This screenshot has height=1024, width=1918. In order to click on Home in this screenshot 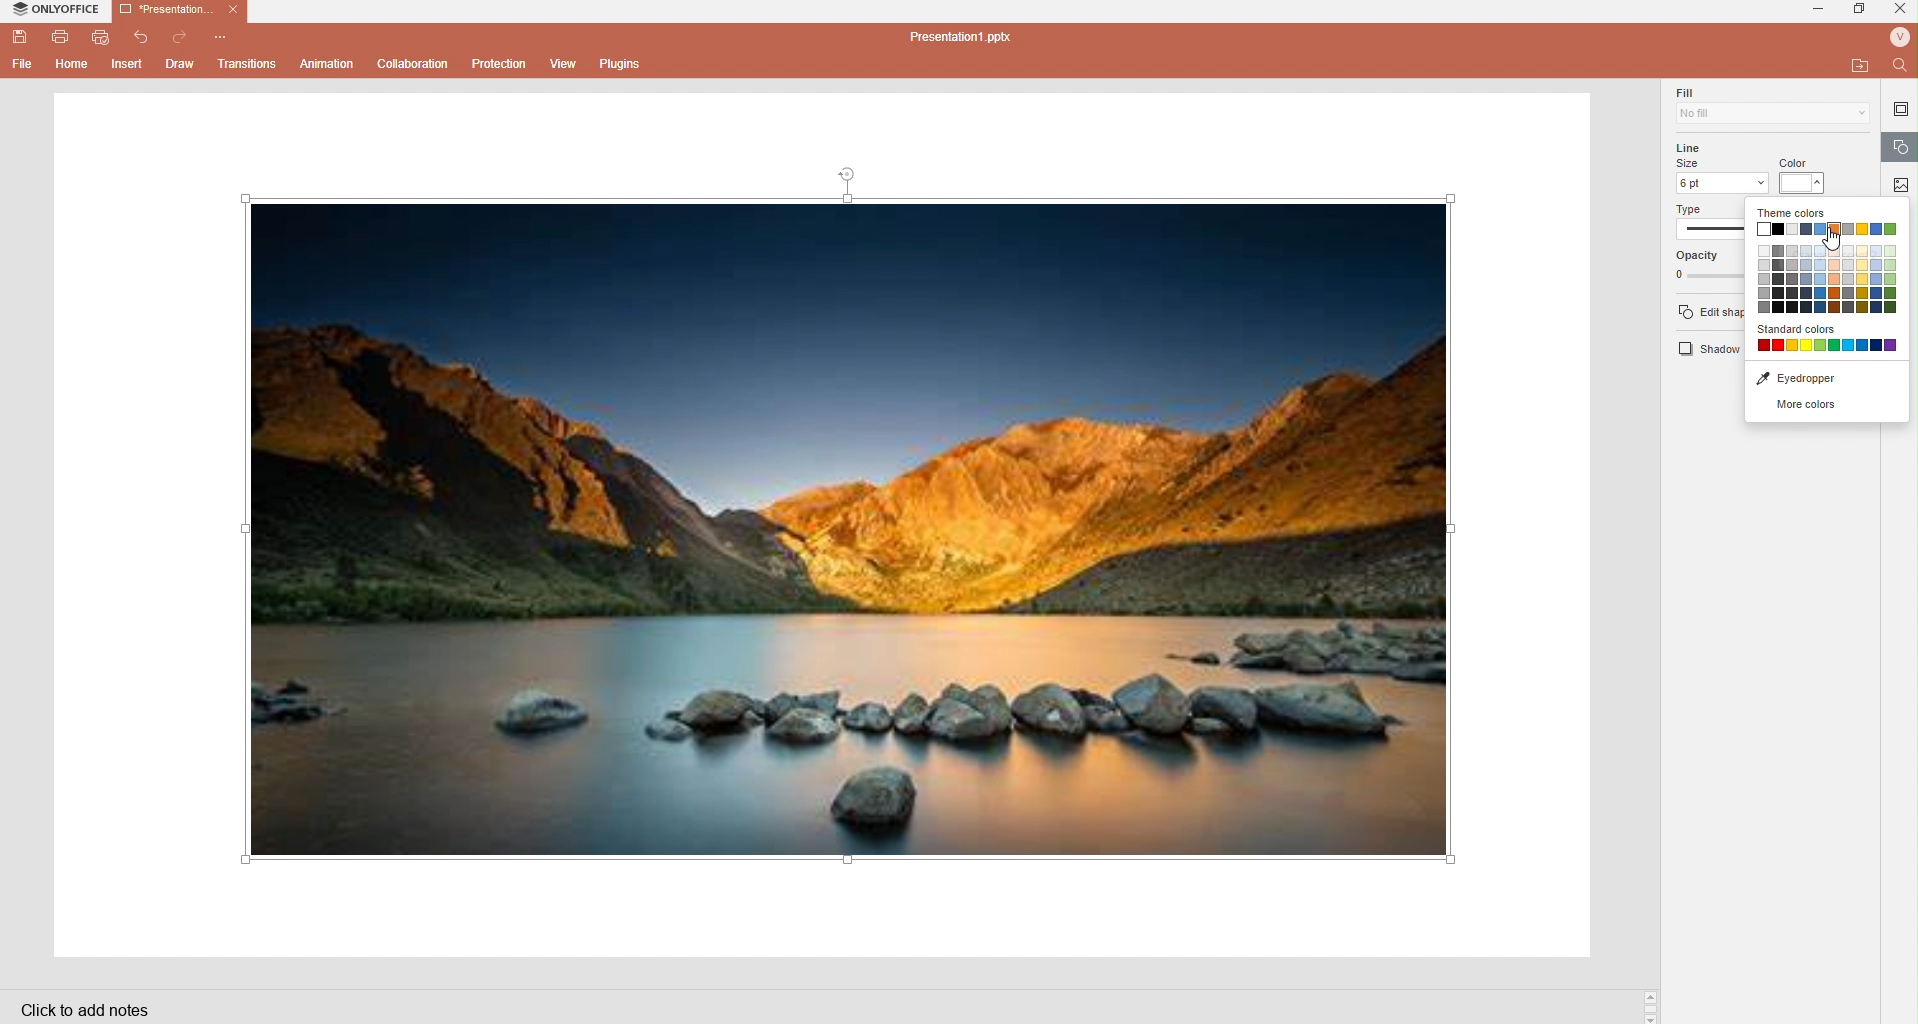, I will do `click(73, 67)`.